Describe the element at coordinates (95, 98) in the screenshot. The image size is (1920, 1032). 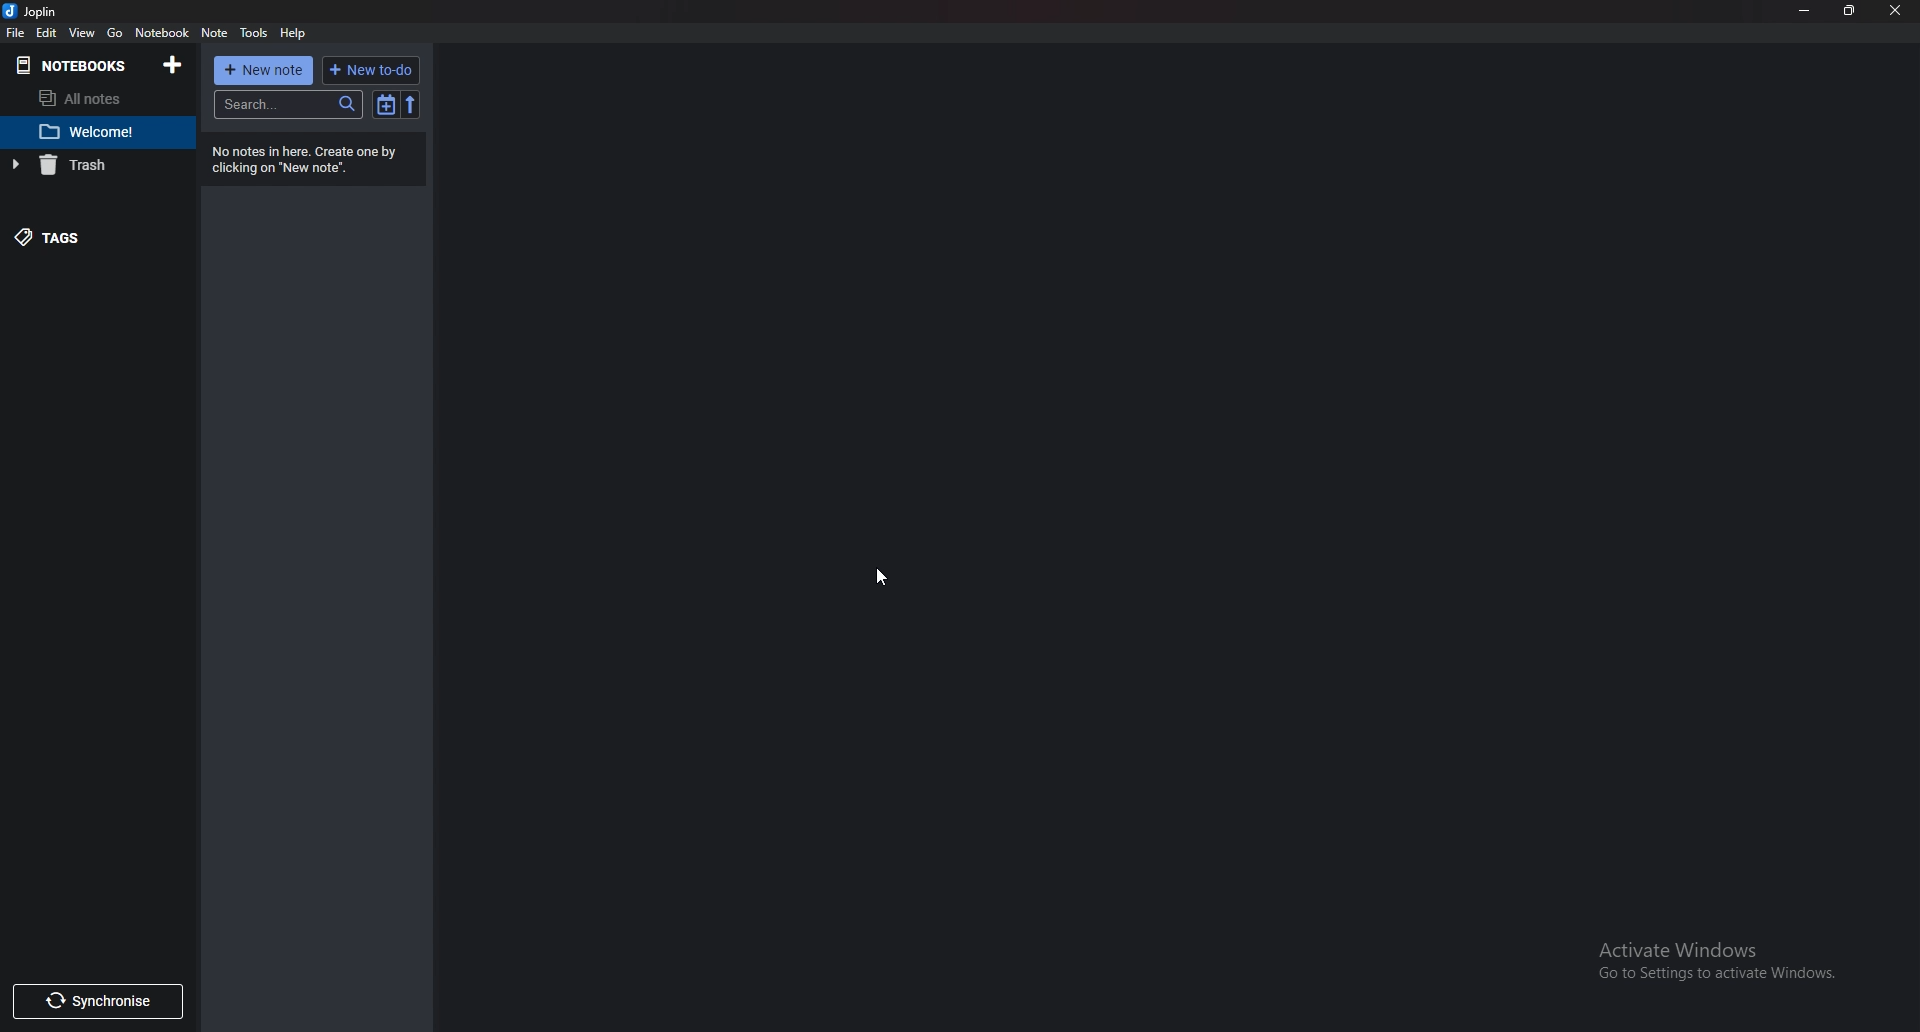
I see `All notes` at that location.